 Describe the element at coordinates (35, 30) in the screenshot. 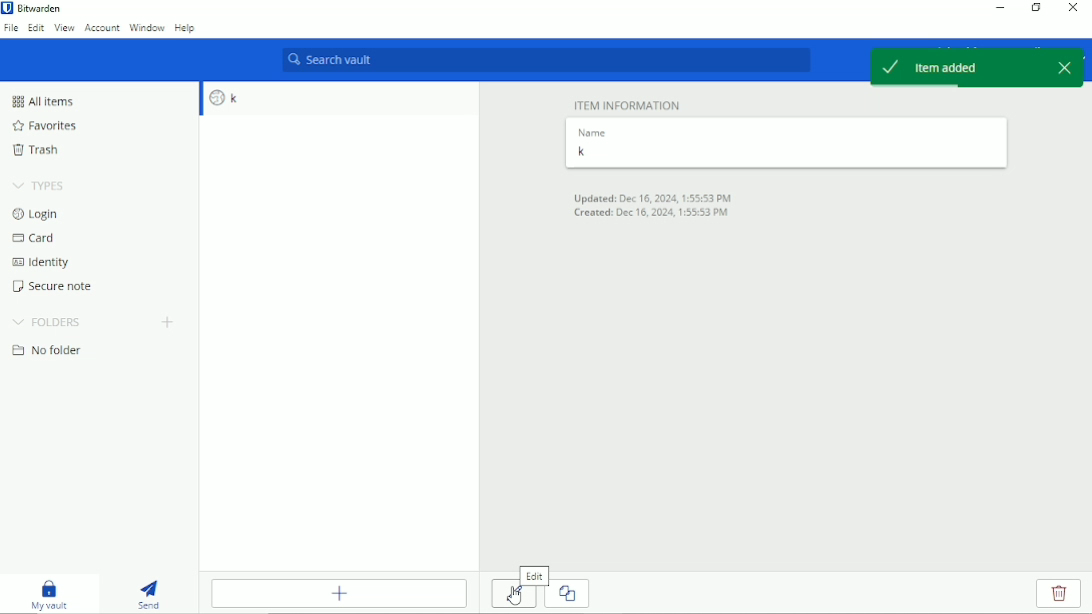

I see `Edit` at that location.